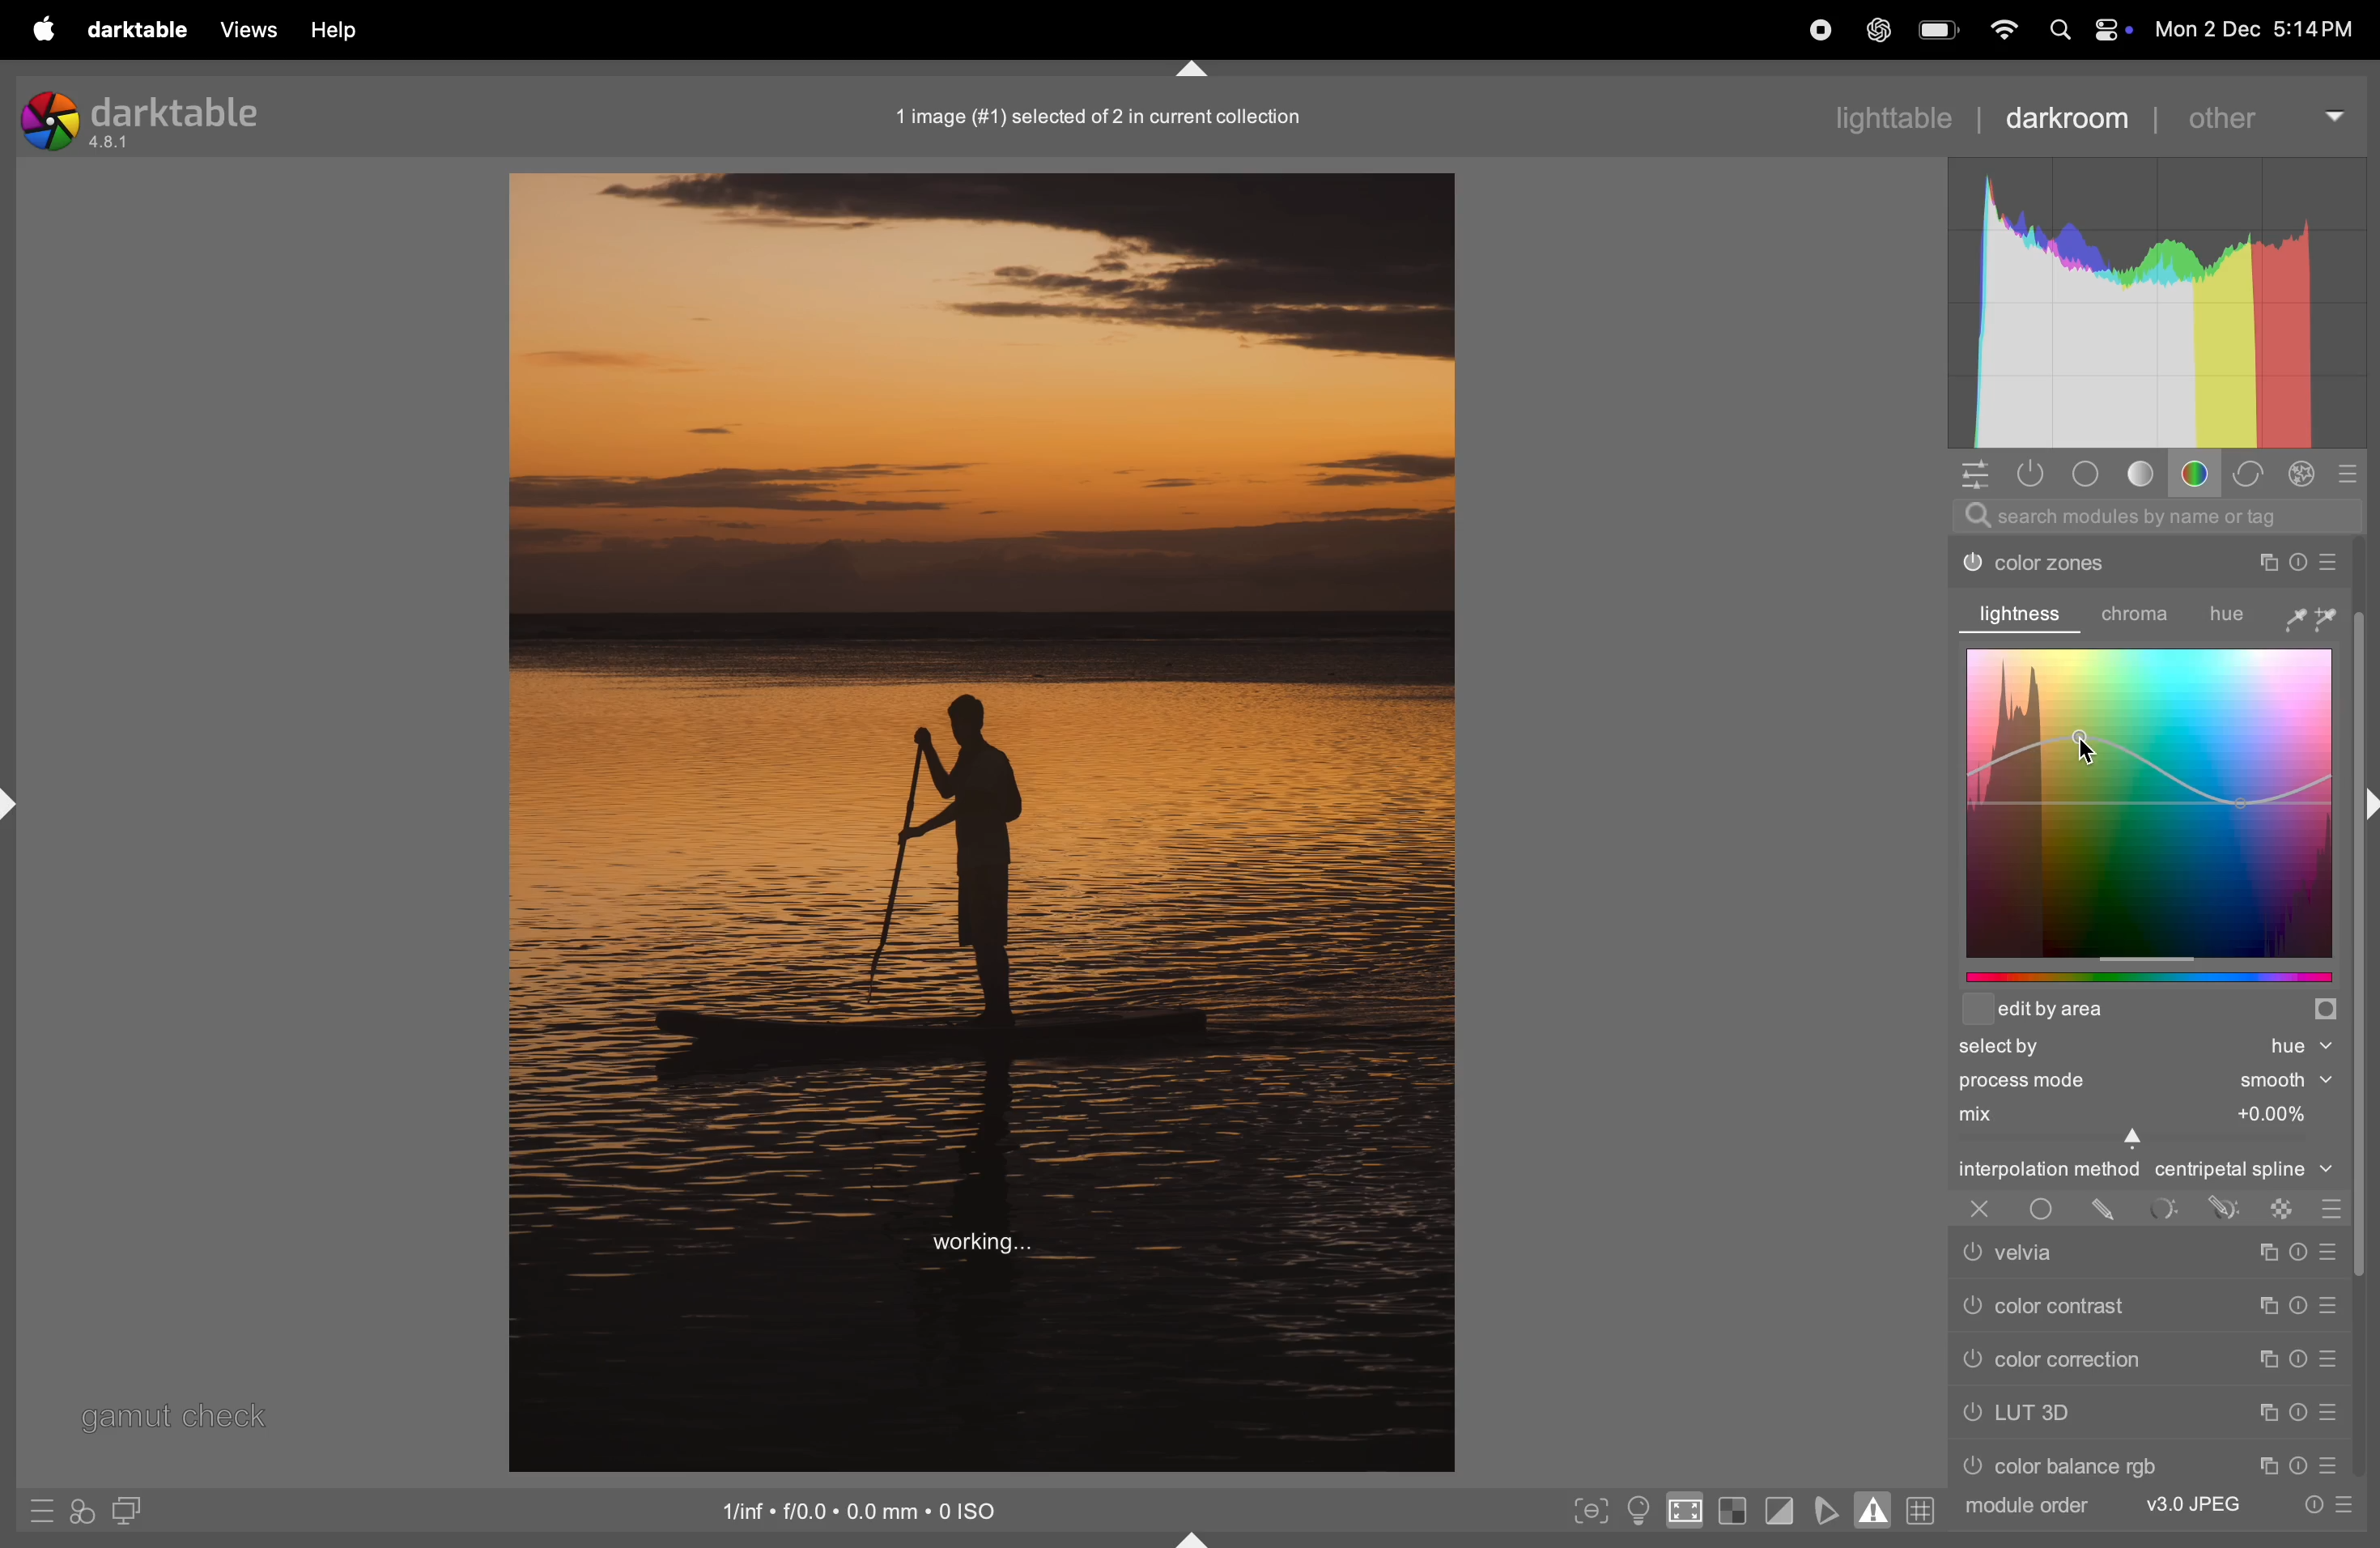  What do you see at coordinates (1588, 1510) in the screenshot?
I see `toggle peak focusing mode` at bounding box center [1588, 1510].